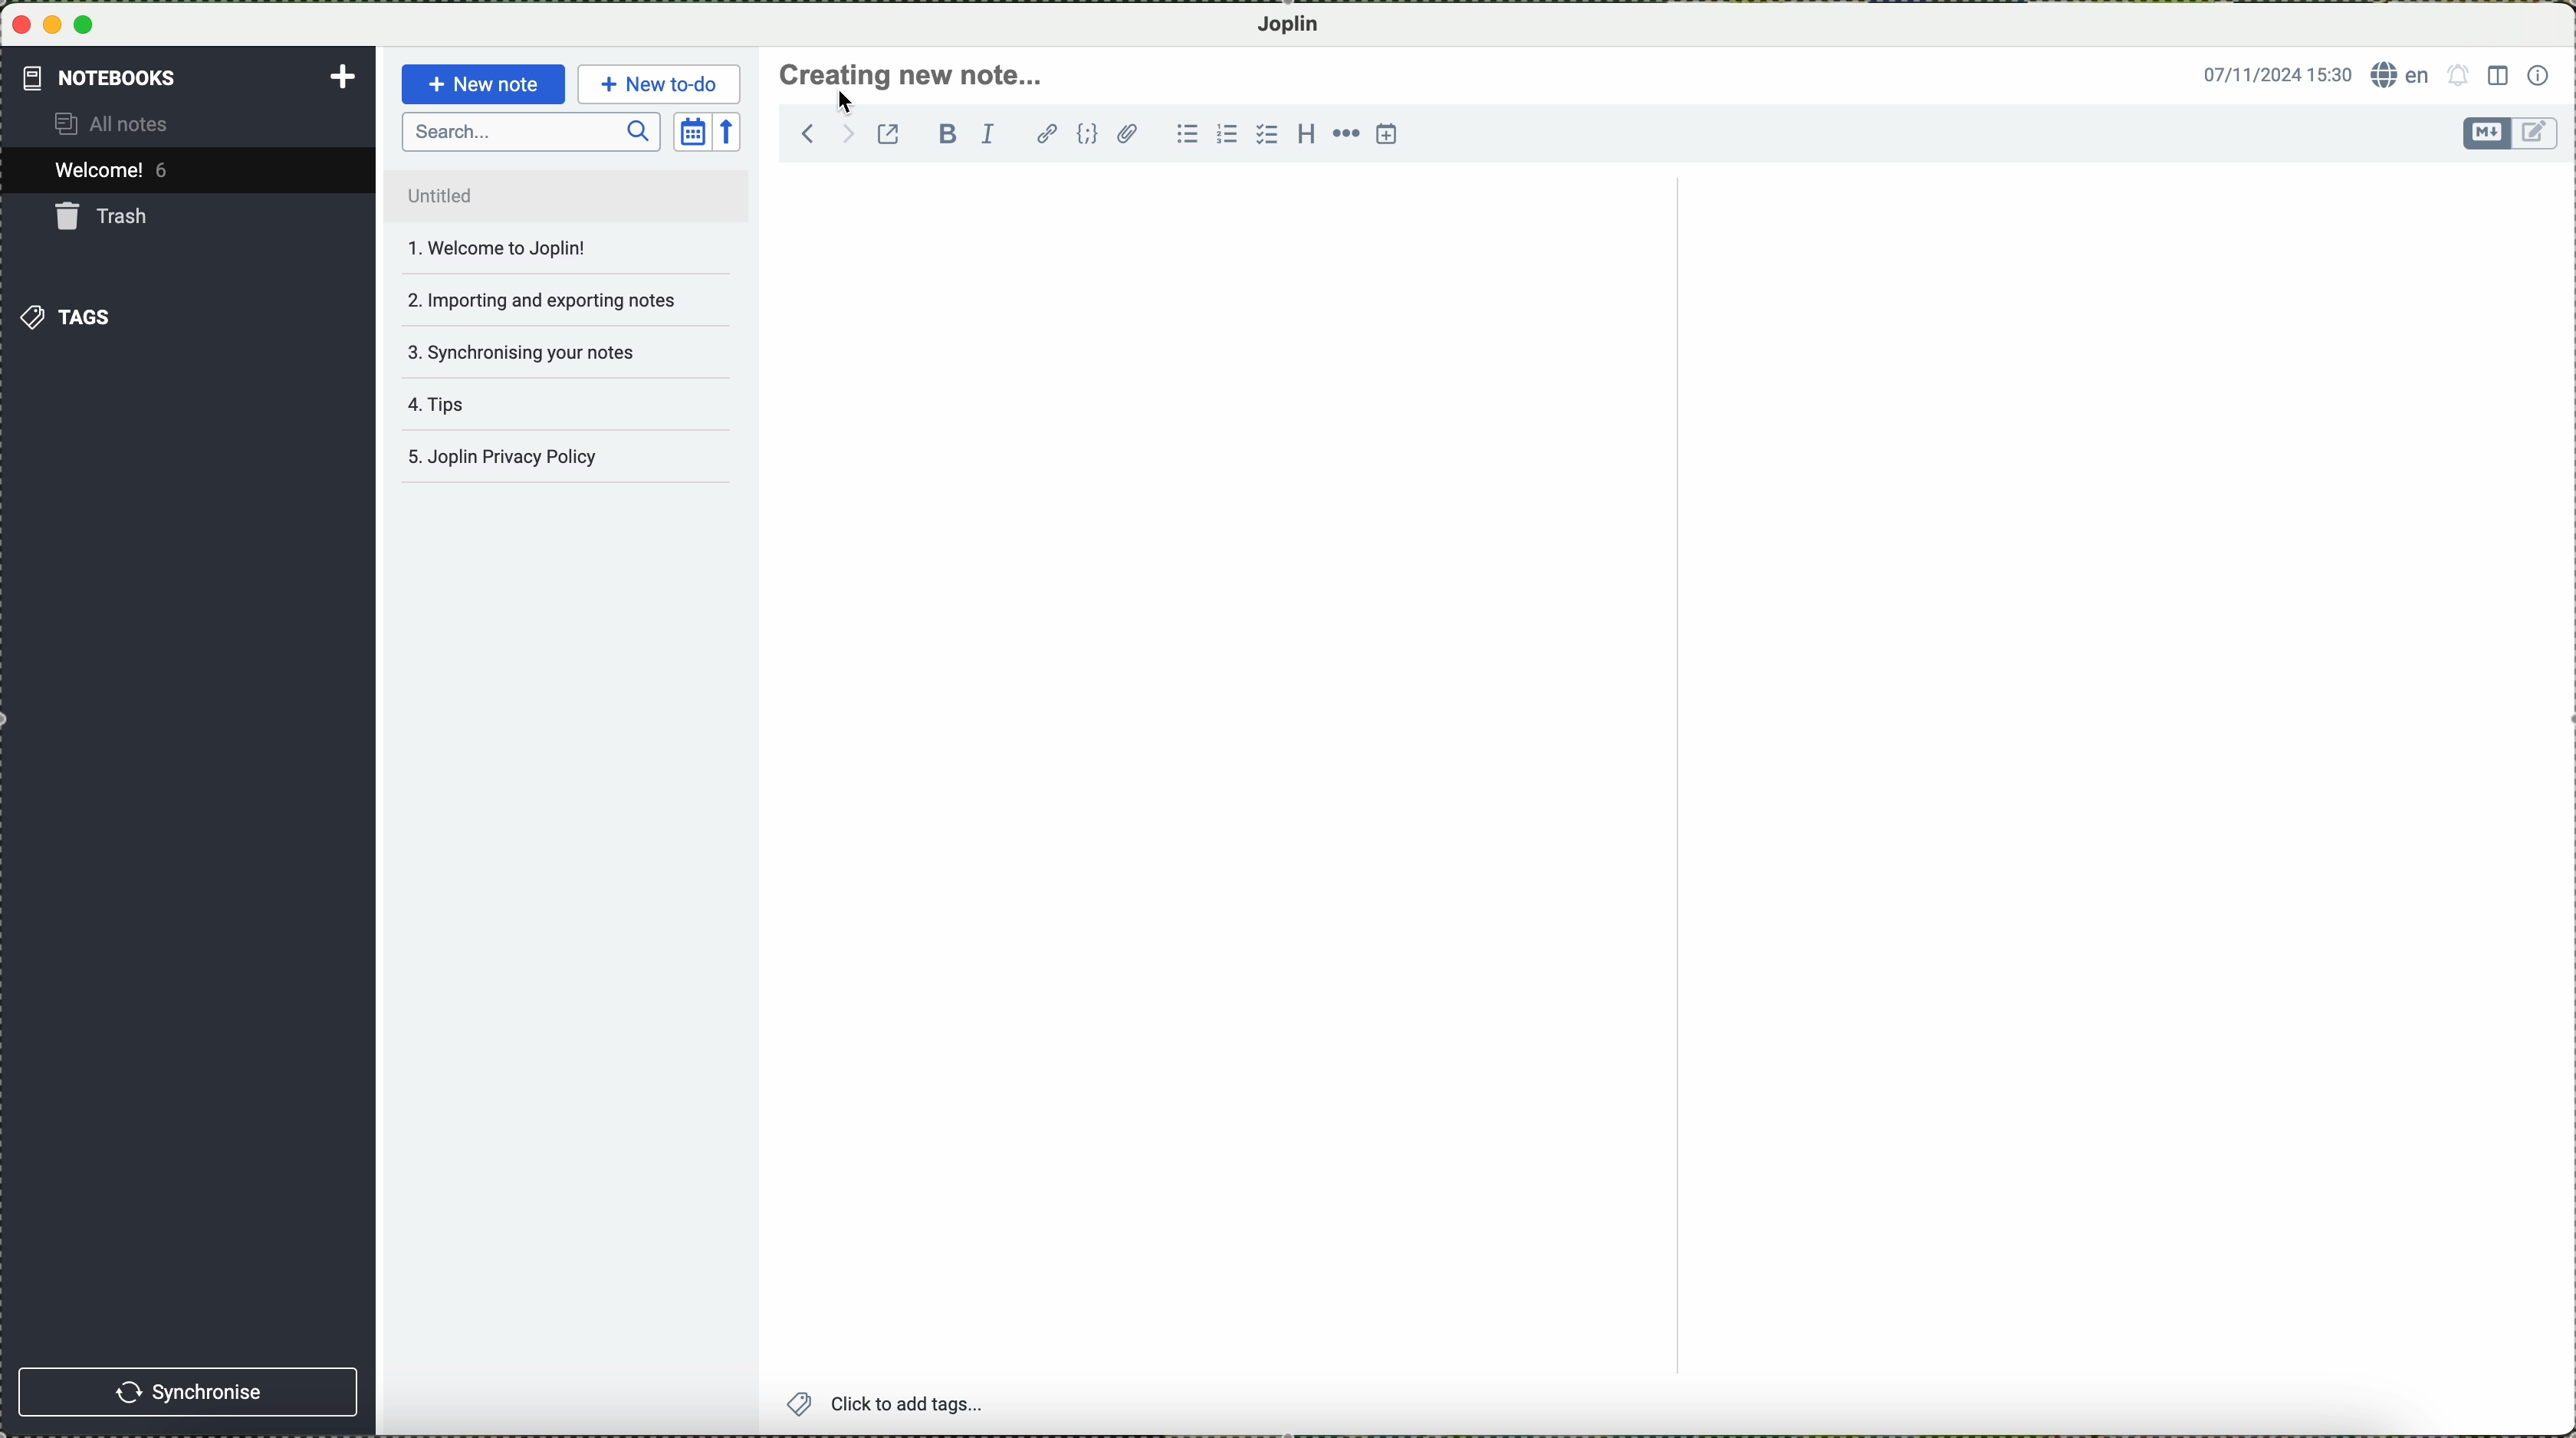 The image size is (2576, 1438). I want to click on numbered list, so click(1226, 133).